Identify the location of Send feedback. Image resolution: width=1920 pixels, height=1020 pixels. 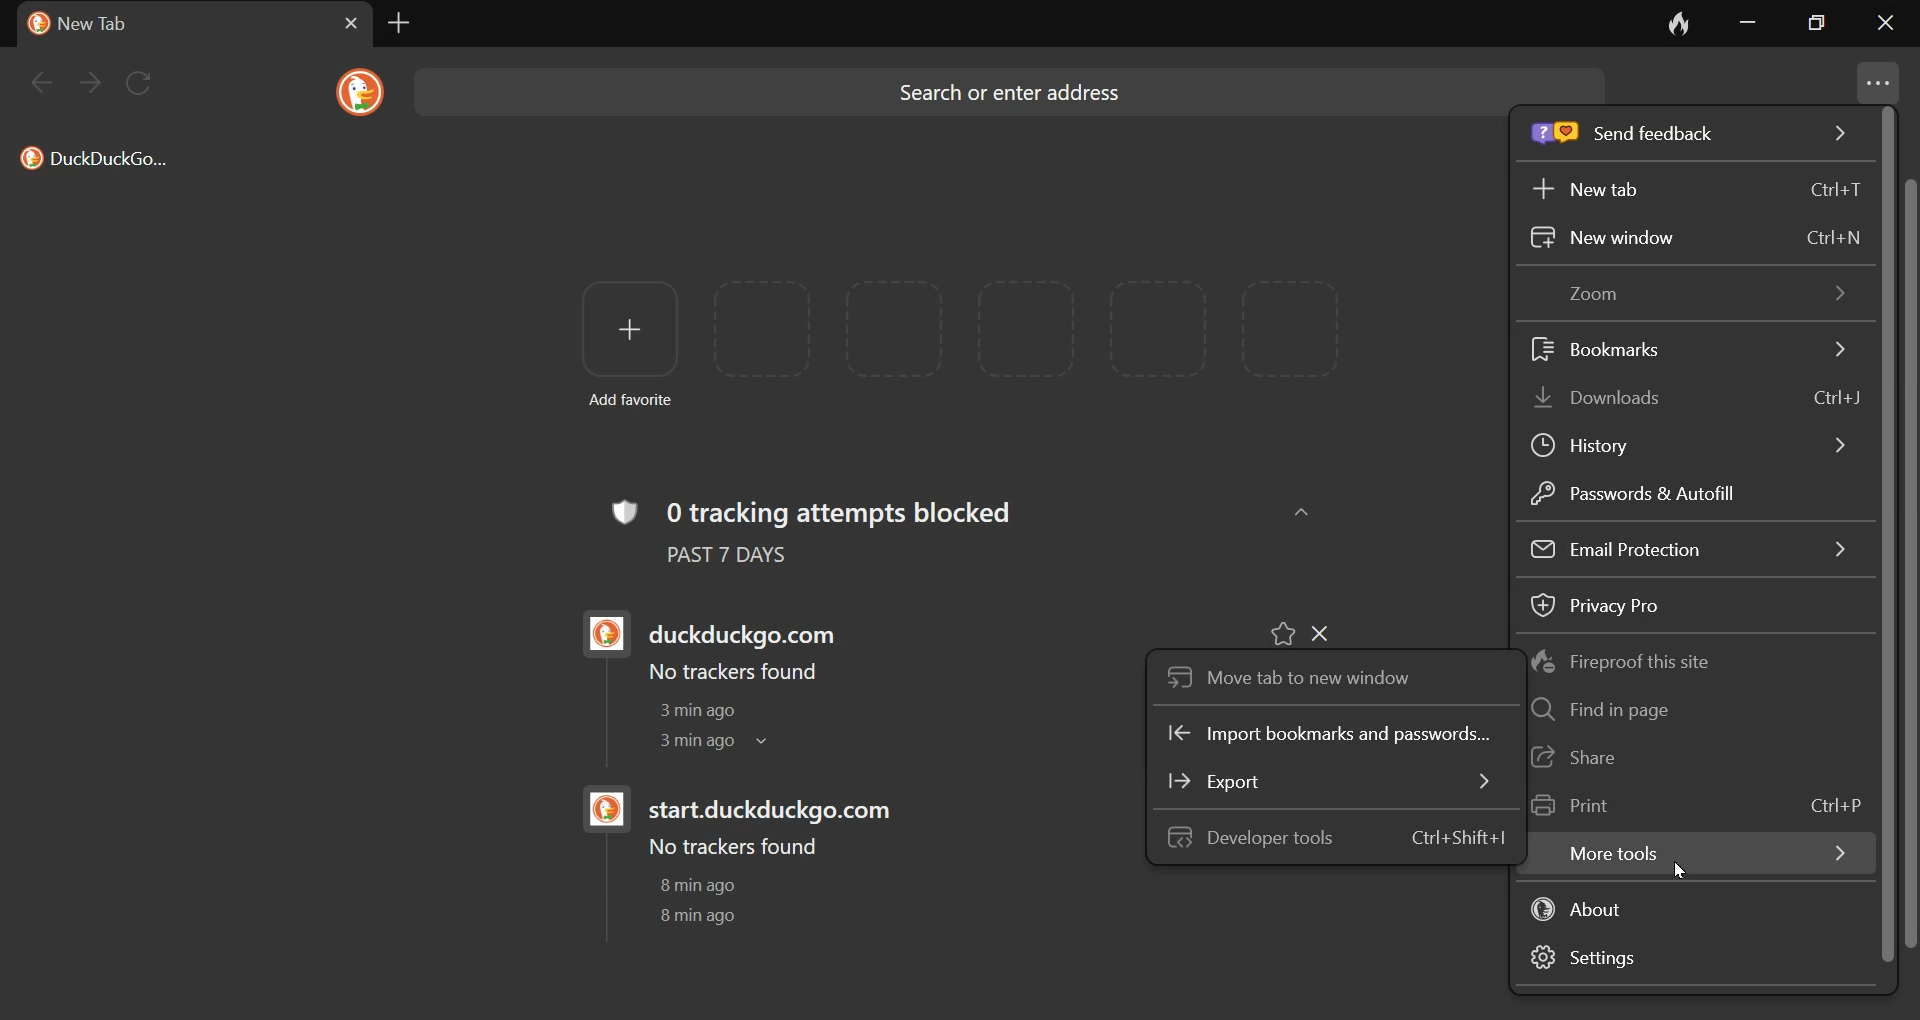
(1694, 138).